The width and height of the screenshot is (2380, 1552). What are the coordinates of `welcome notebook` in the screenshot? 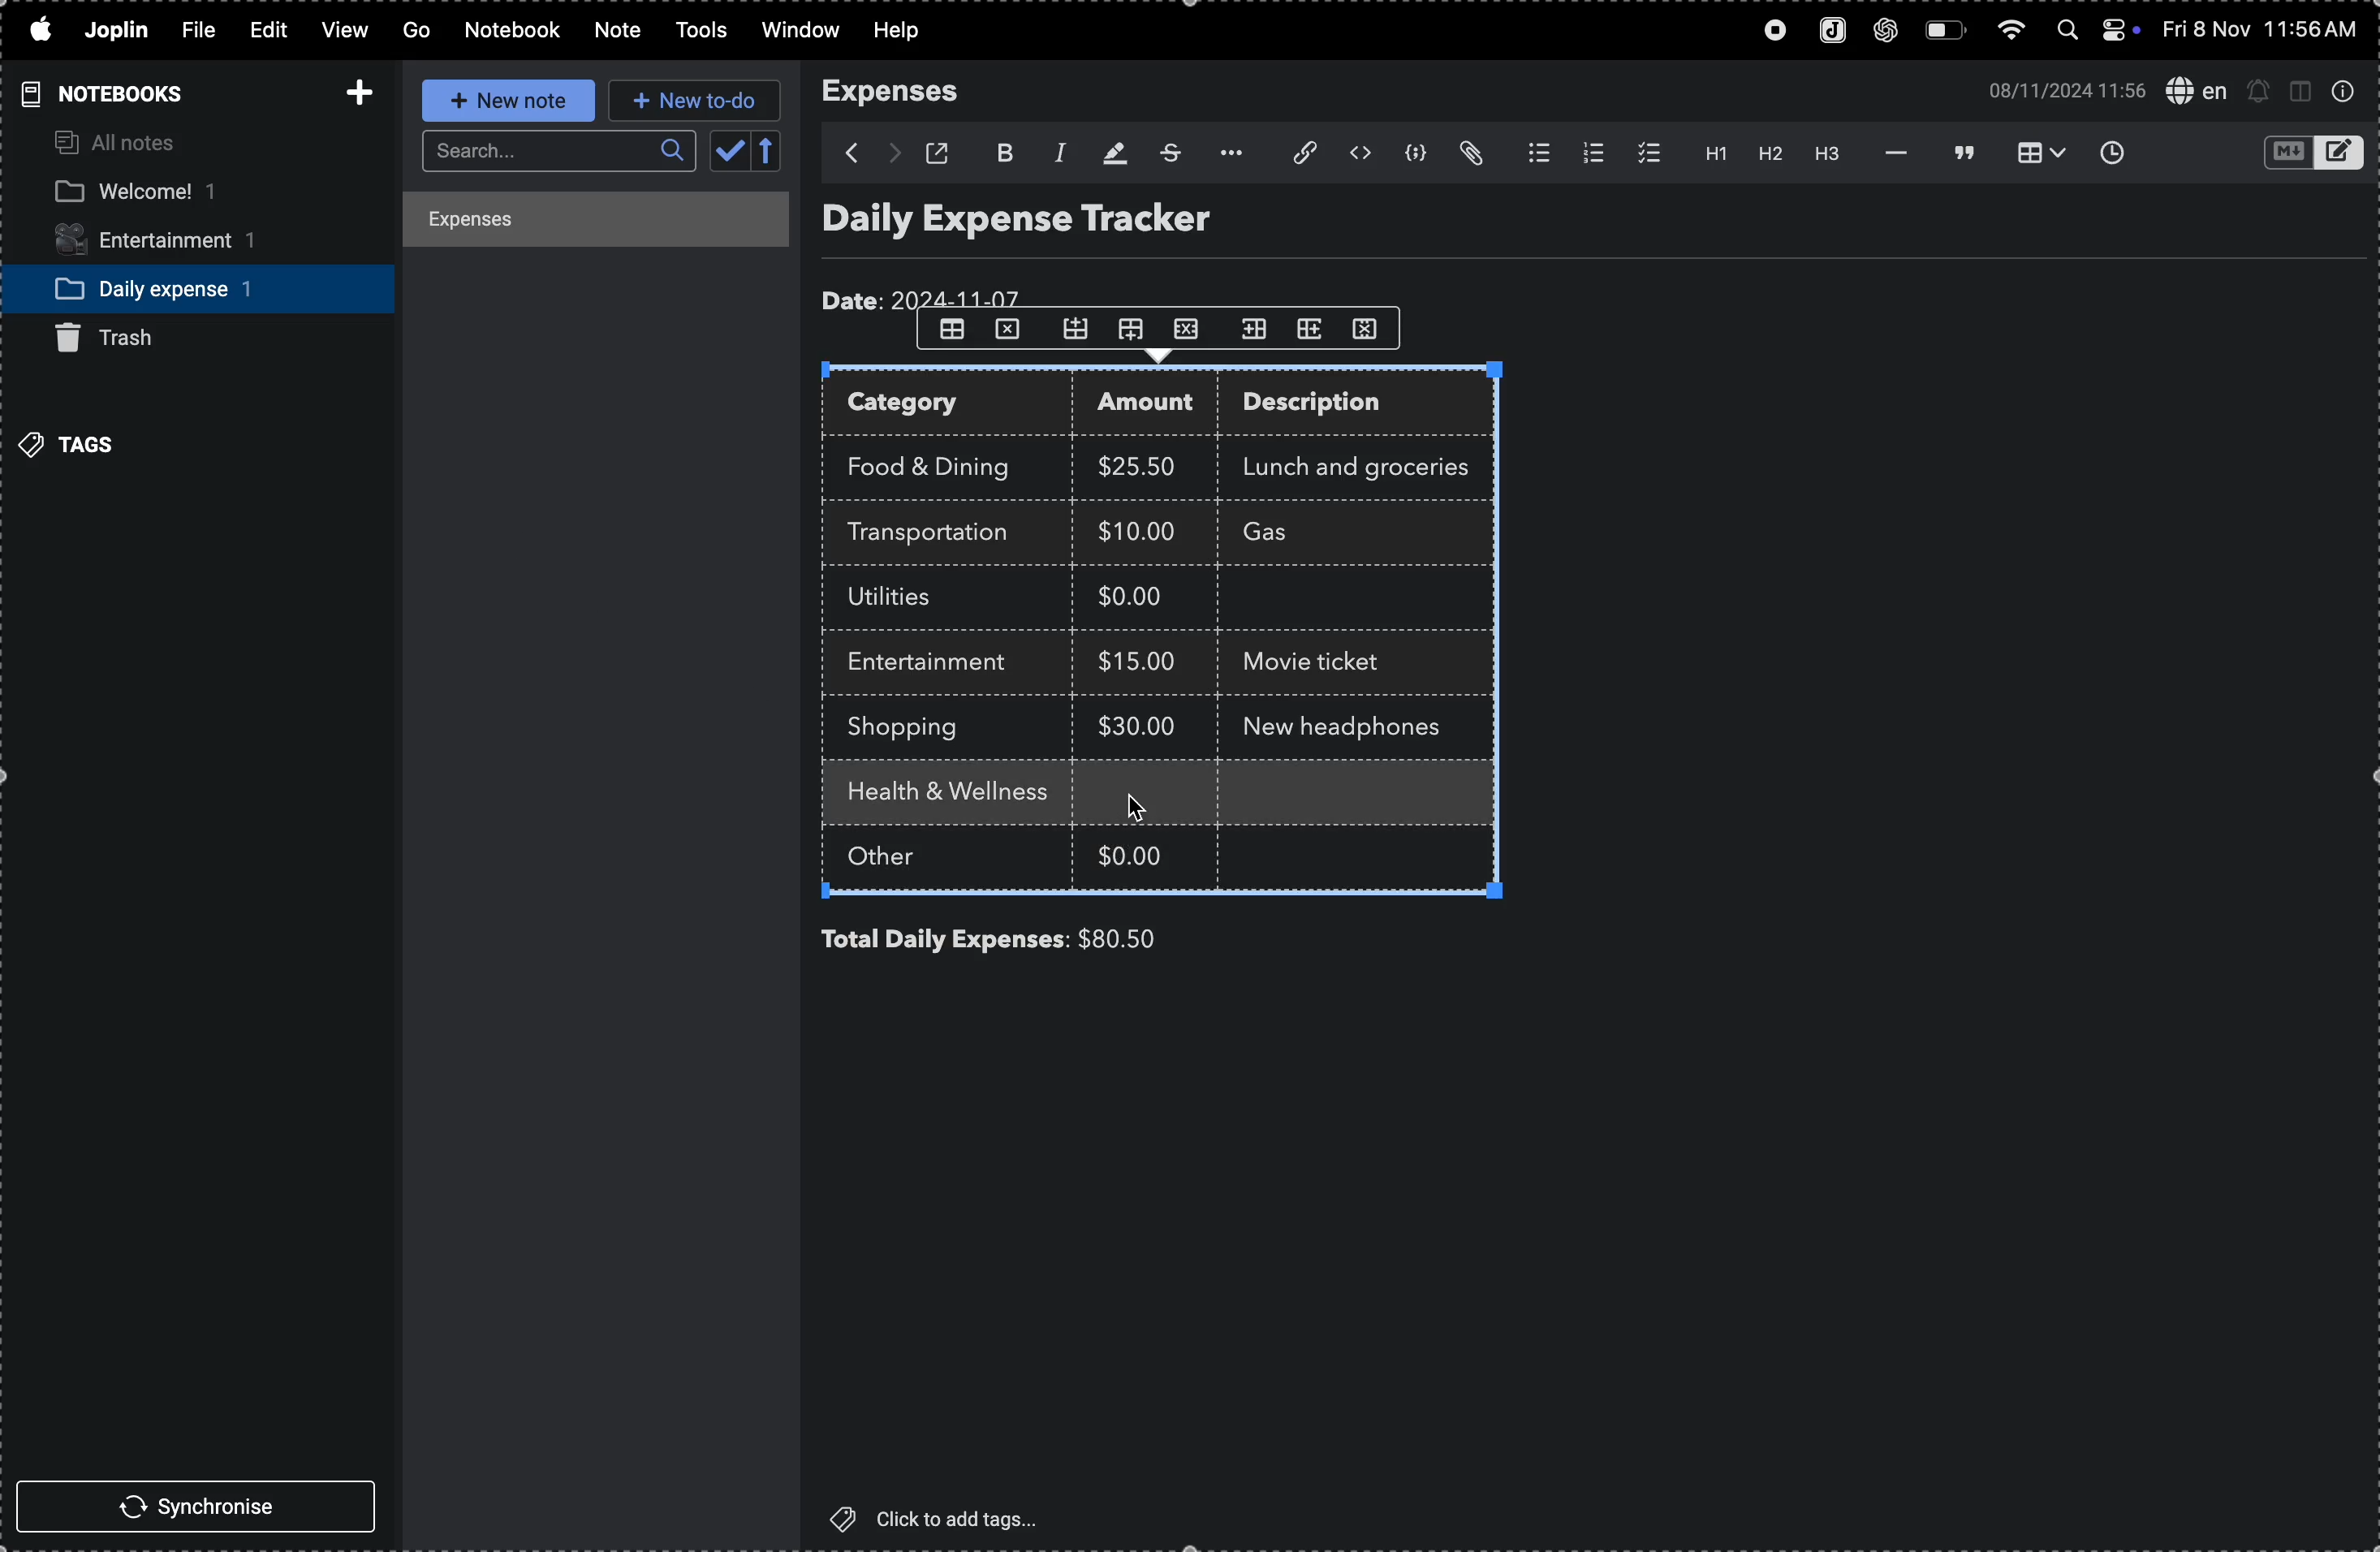 It's located at (176, 193).